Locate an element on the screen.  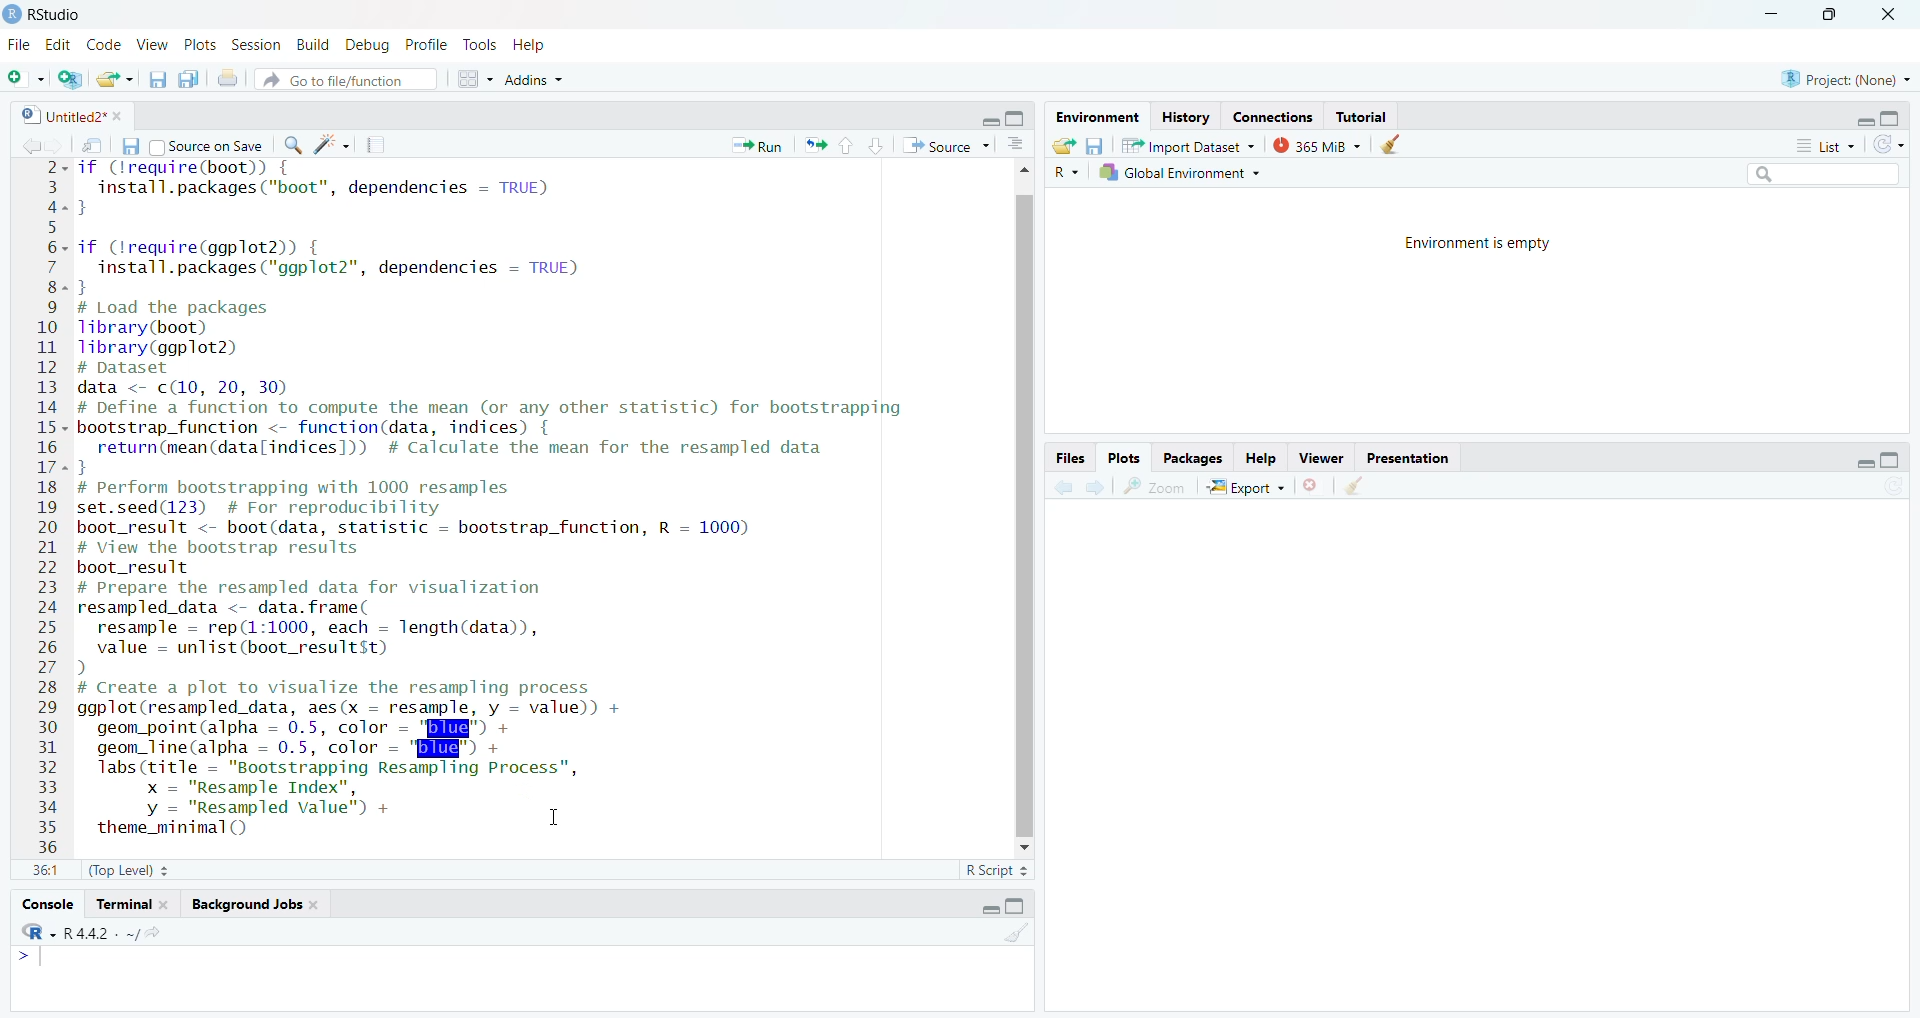
cursor is located at coordinates (548, 814).